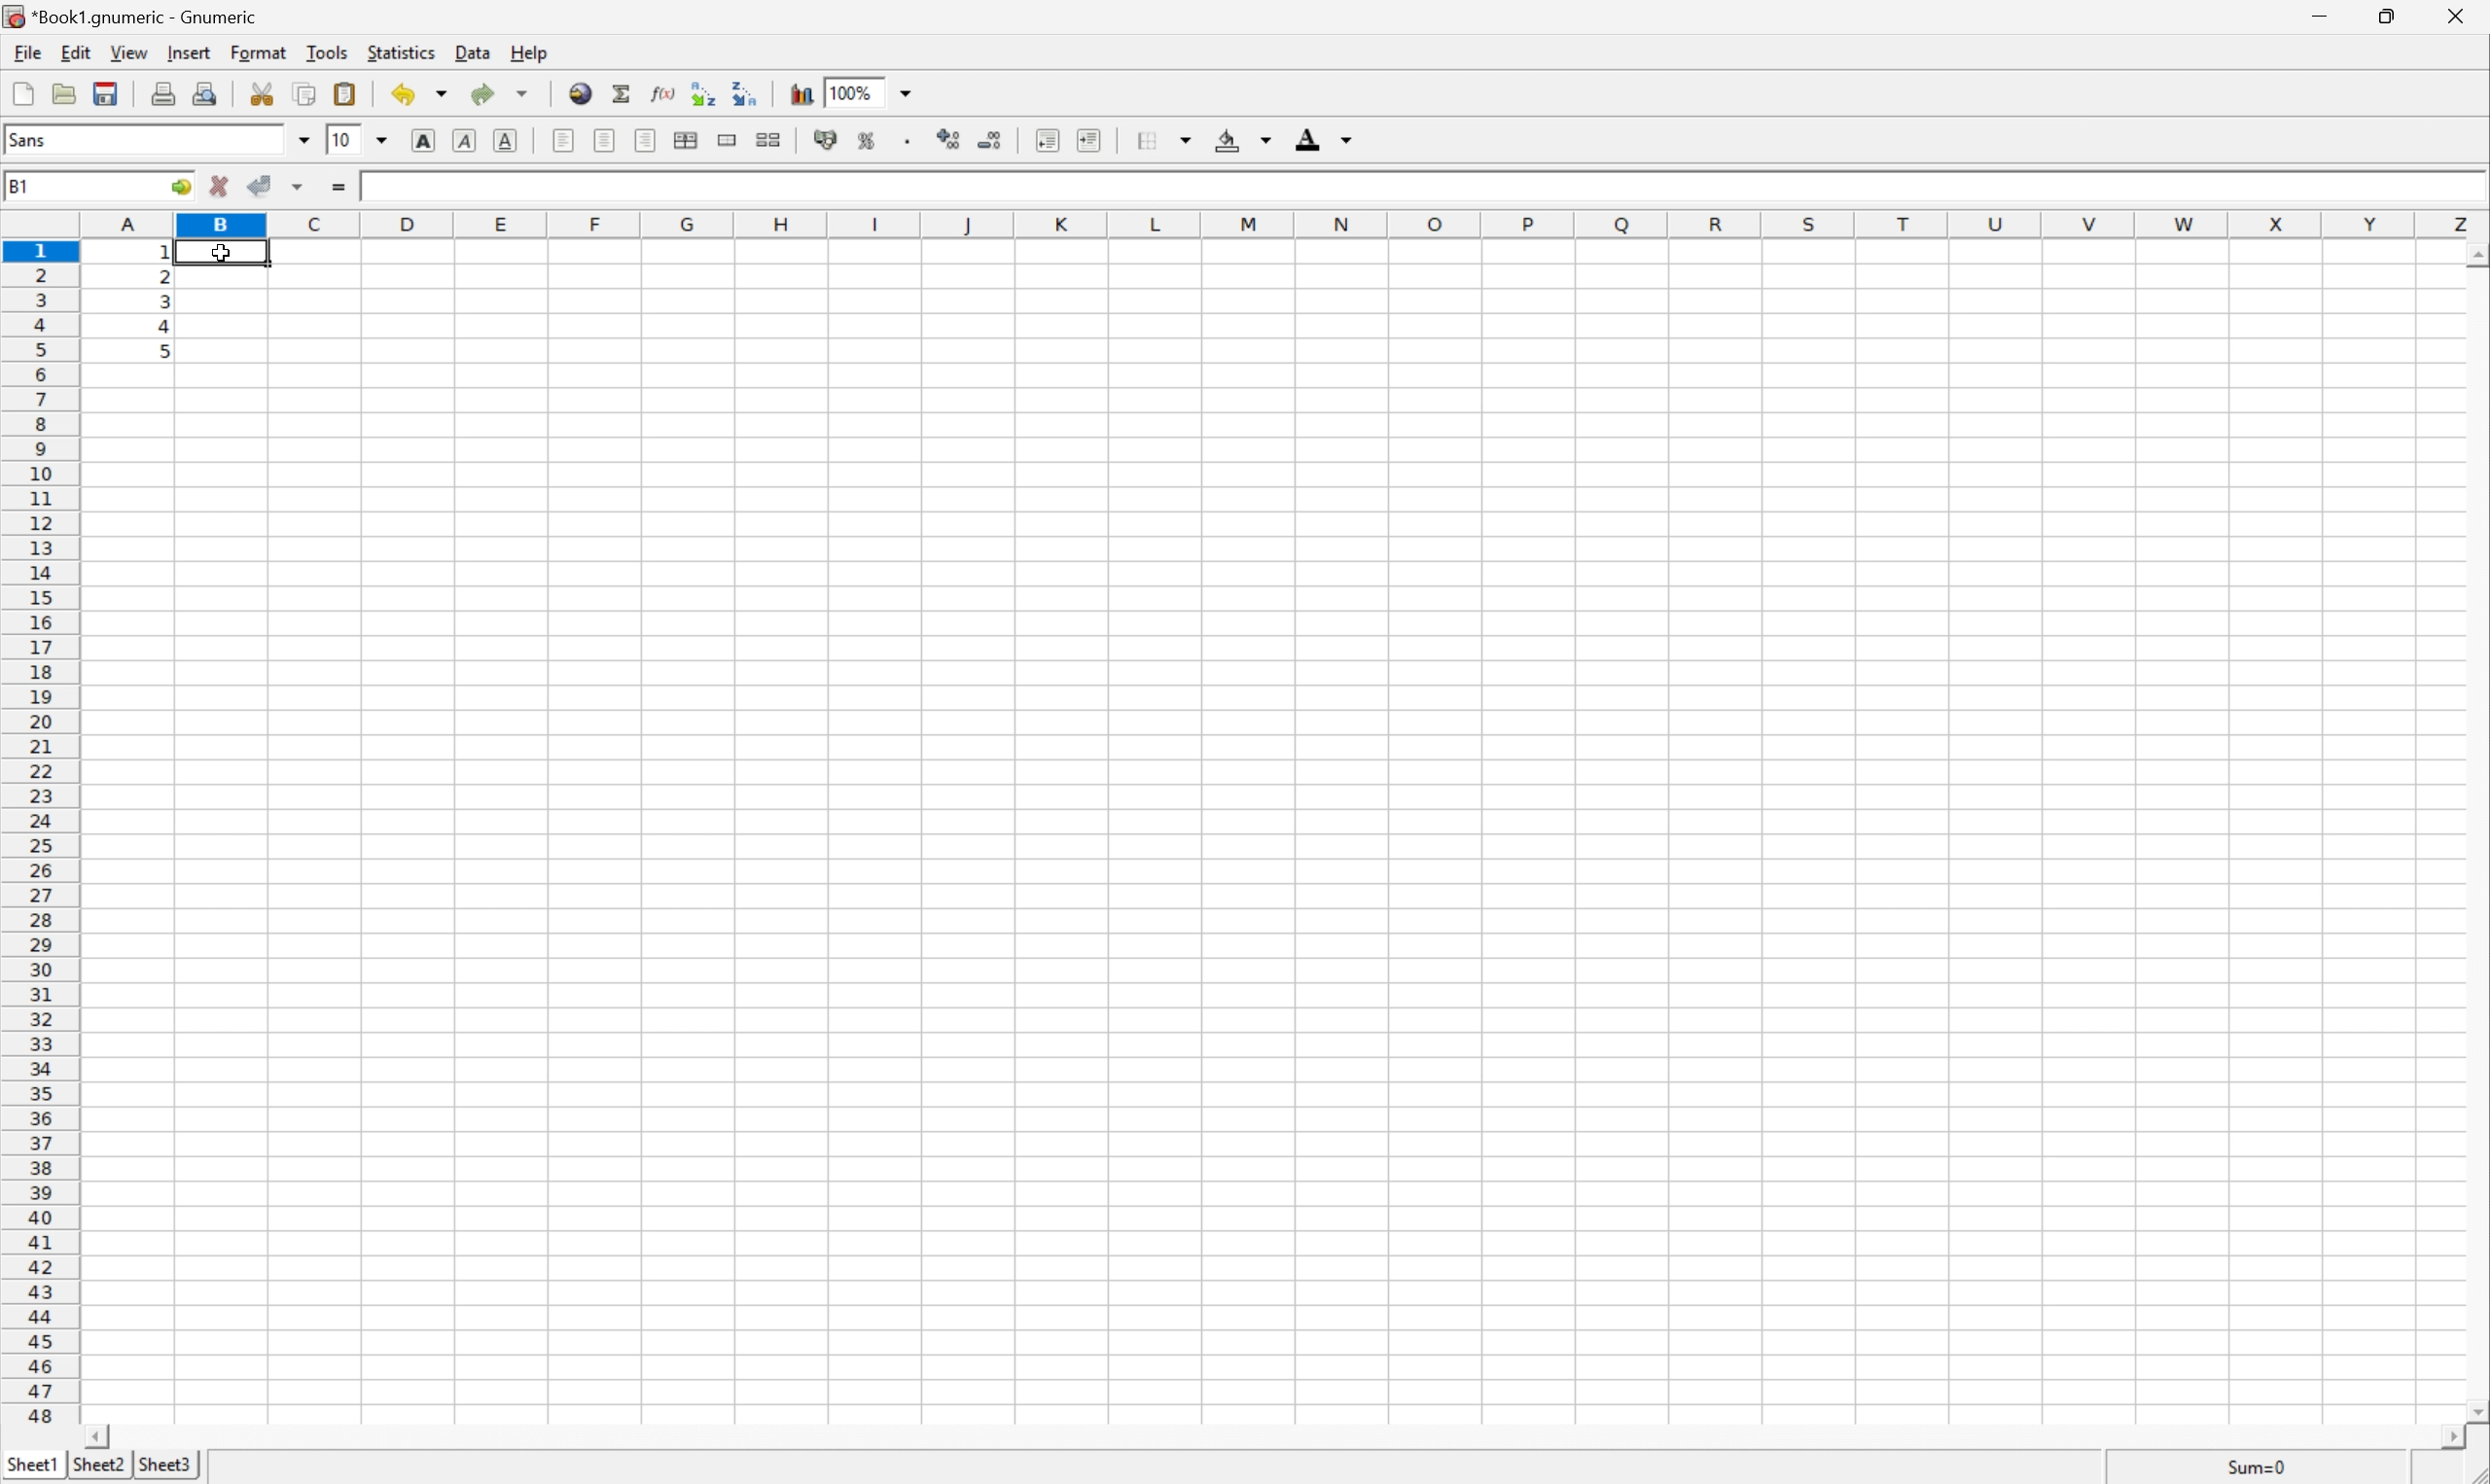  Describe the element at coordinates (181, 184) in the screenshot. I see `Go to` at that location.